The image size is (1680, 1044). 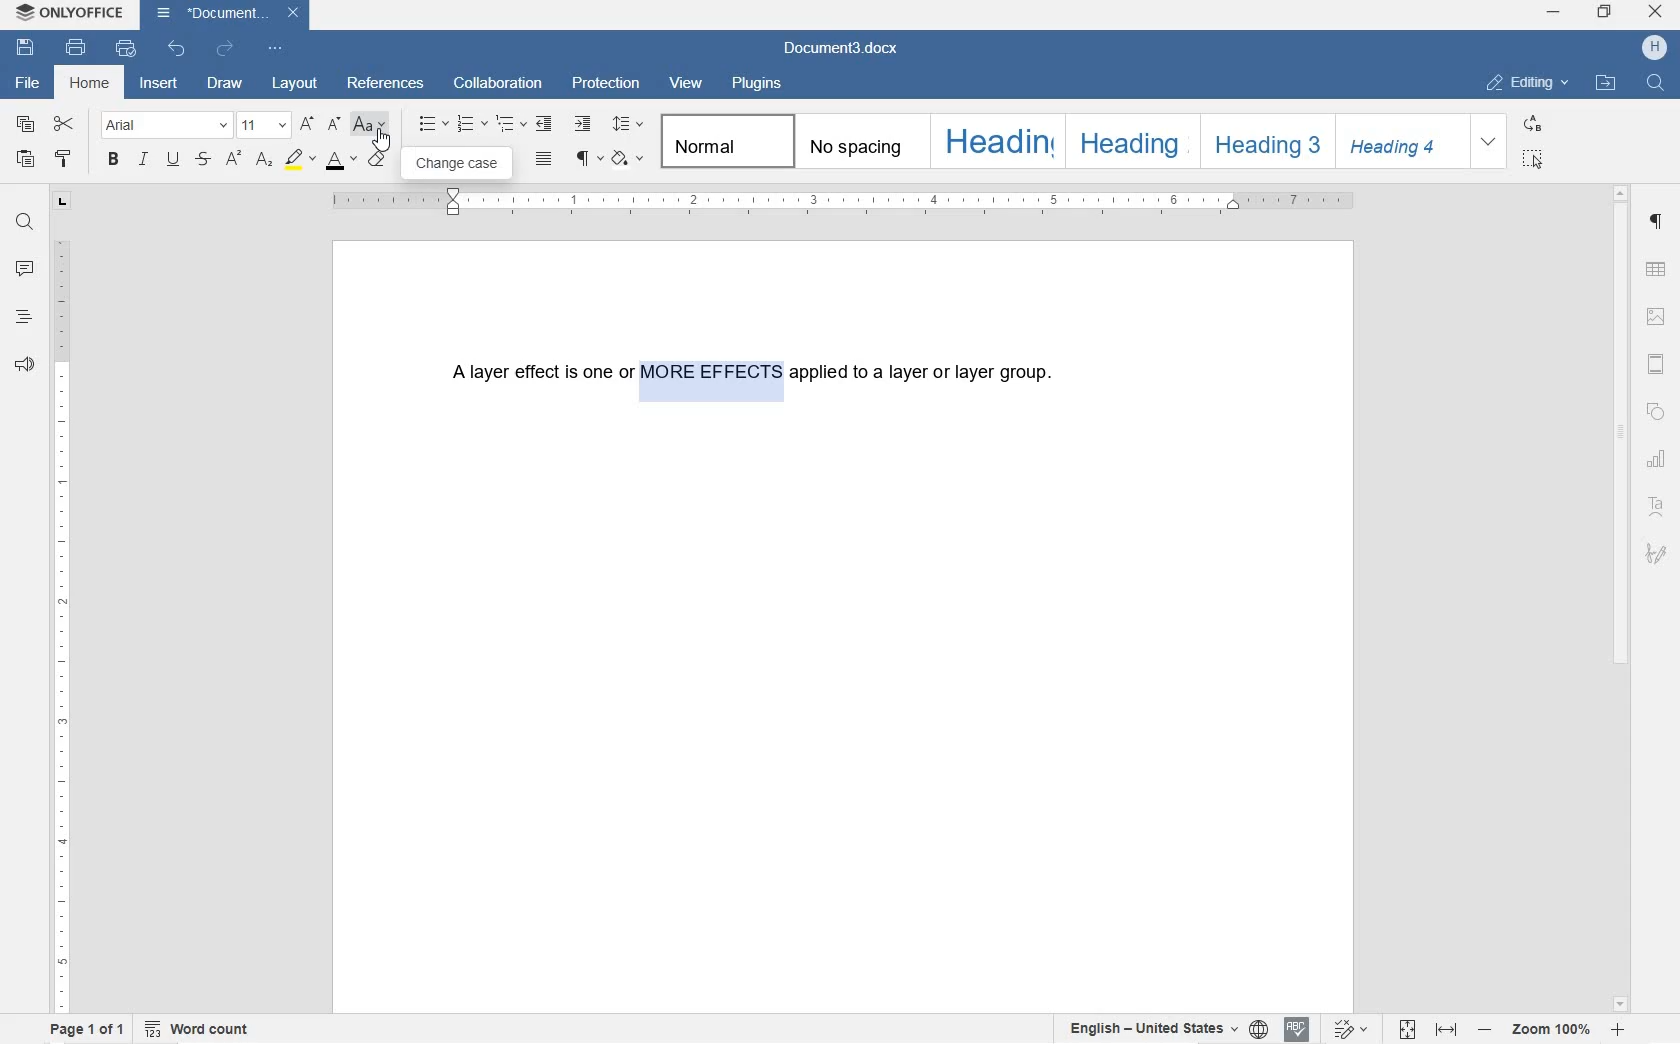 I want to click on RESTORE, so click(x=1605, y=15).